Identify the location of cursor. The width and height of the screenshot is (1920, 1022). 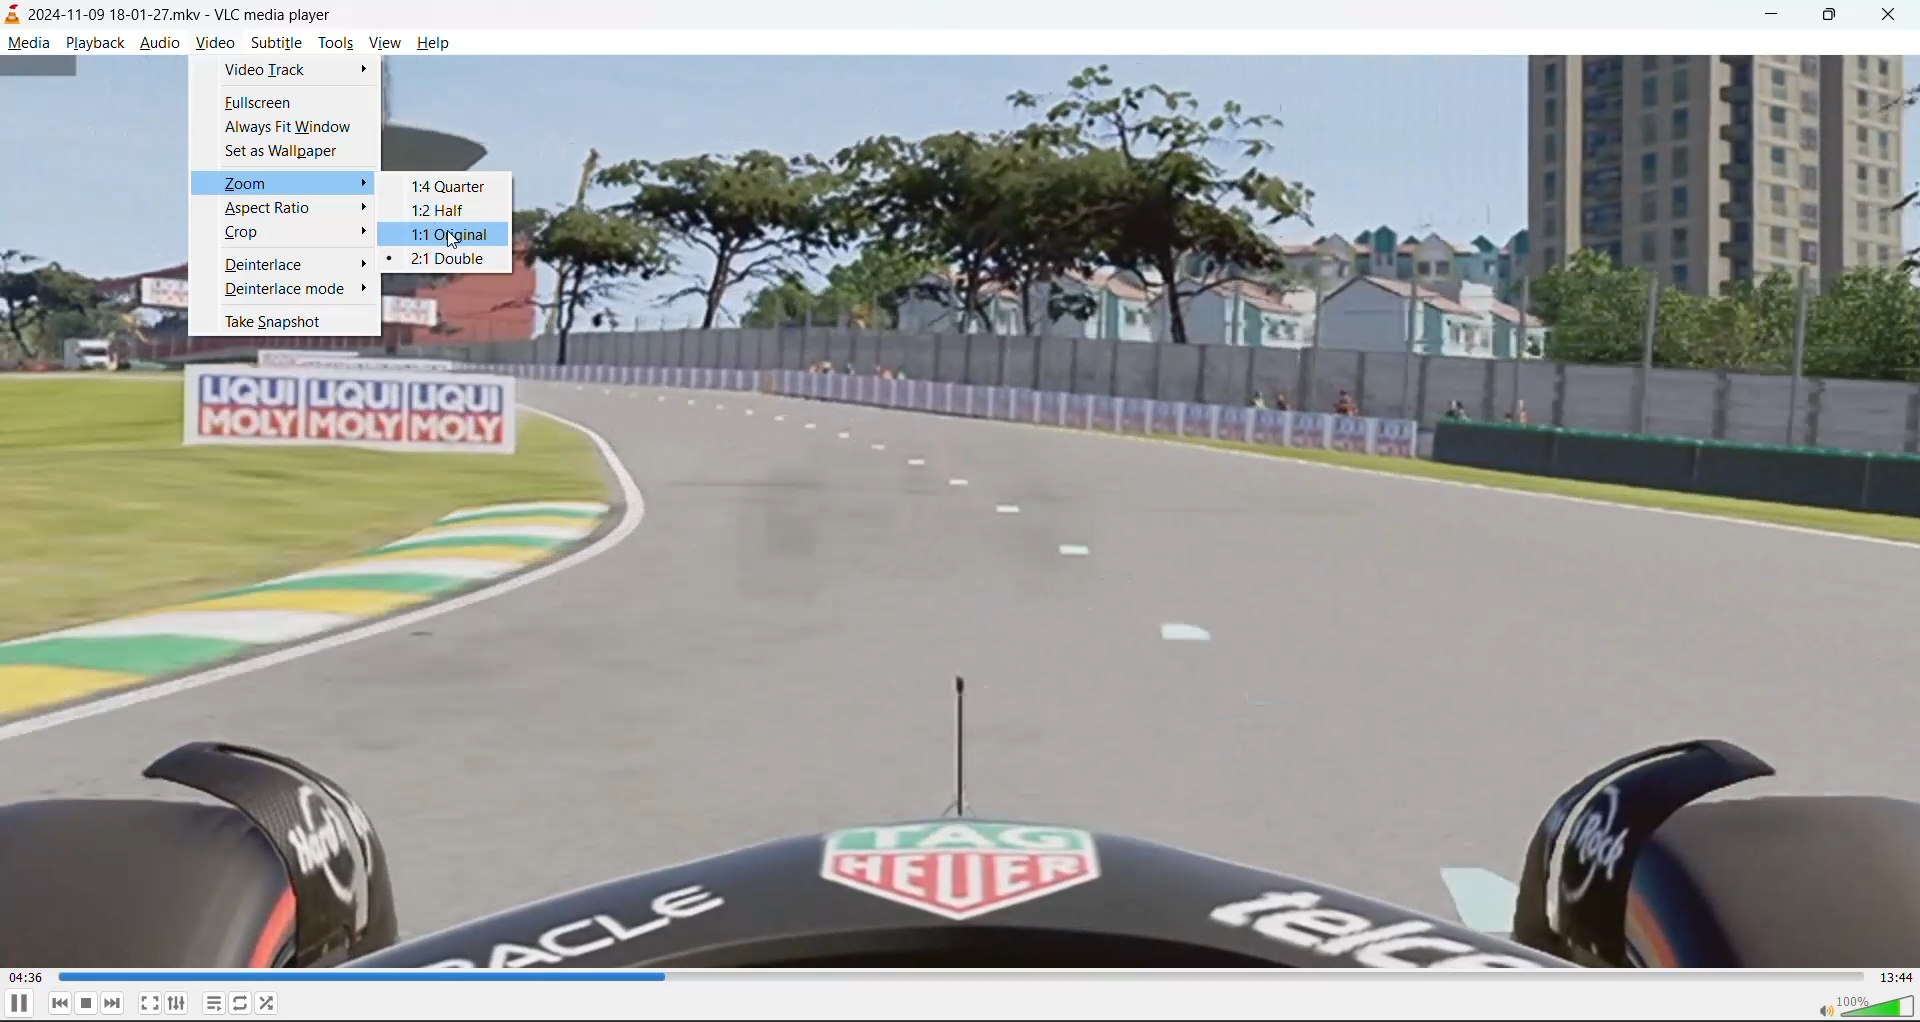
(460, 243).